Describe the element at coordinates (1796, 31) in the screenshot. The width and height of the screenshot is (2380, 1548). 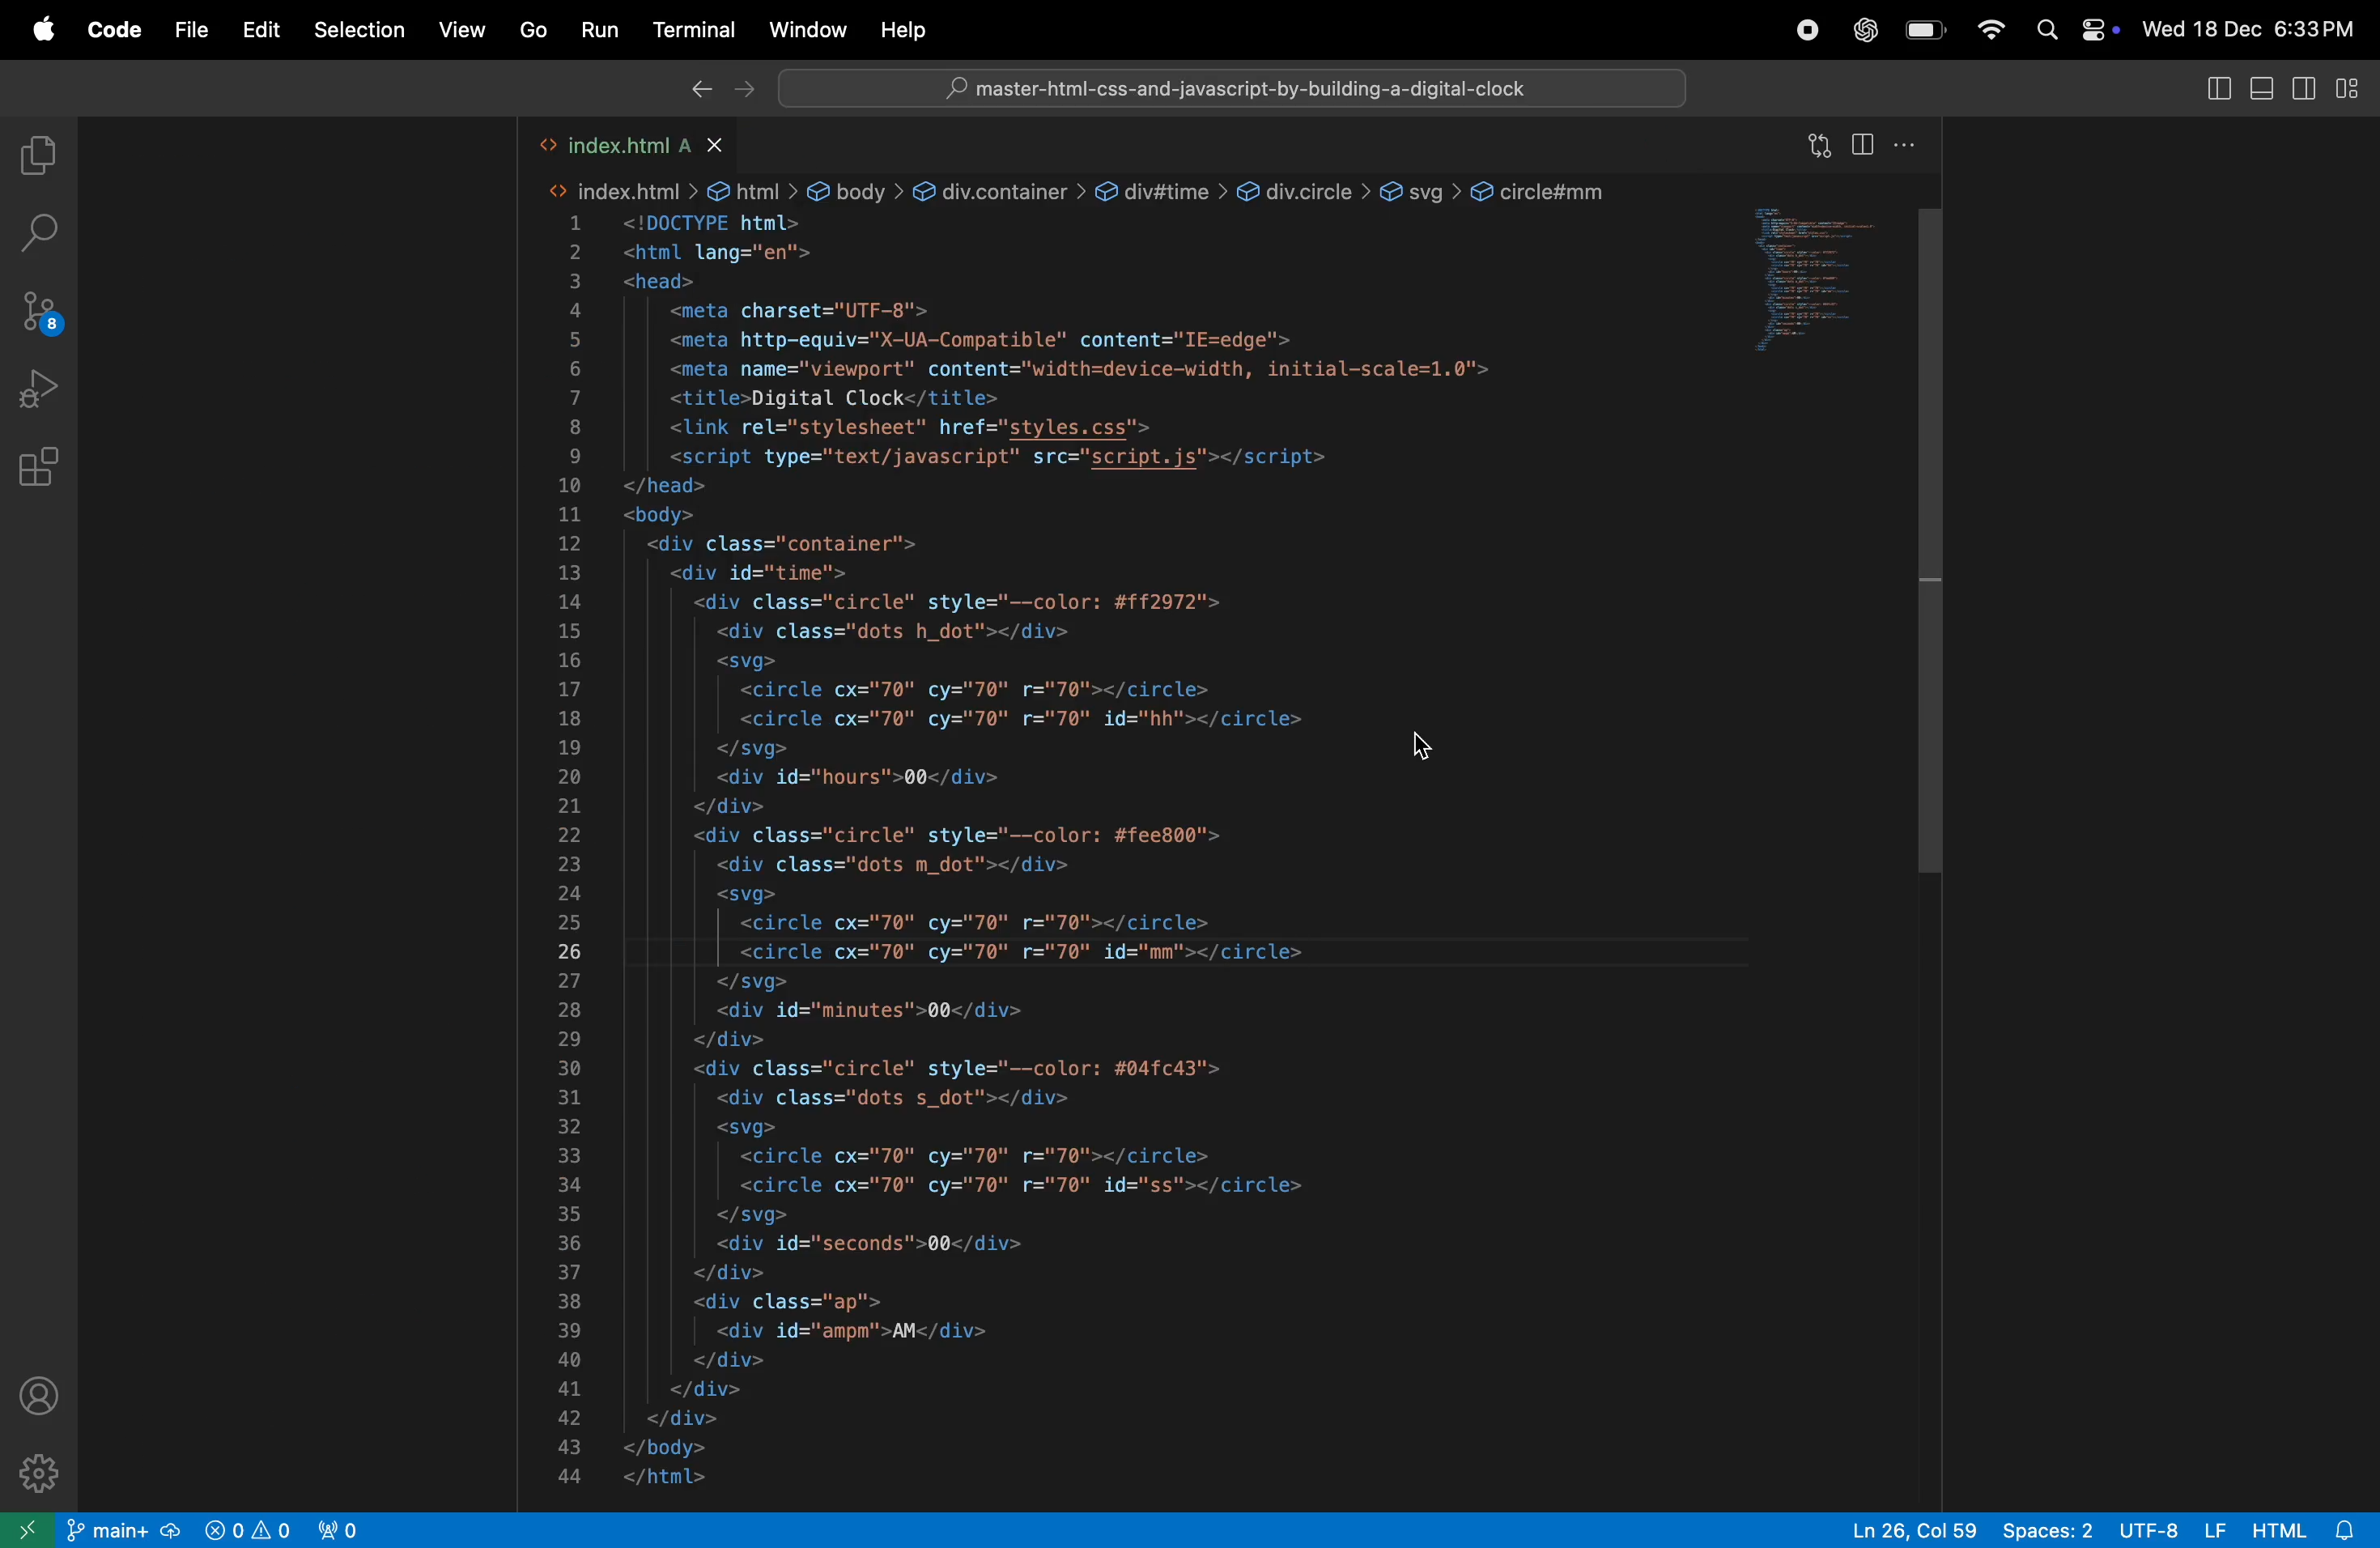
I see `record` at that location.